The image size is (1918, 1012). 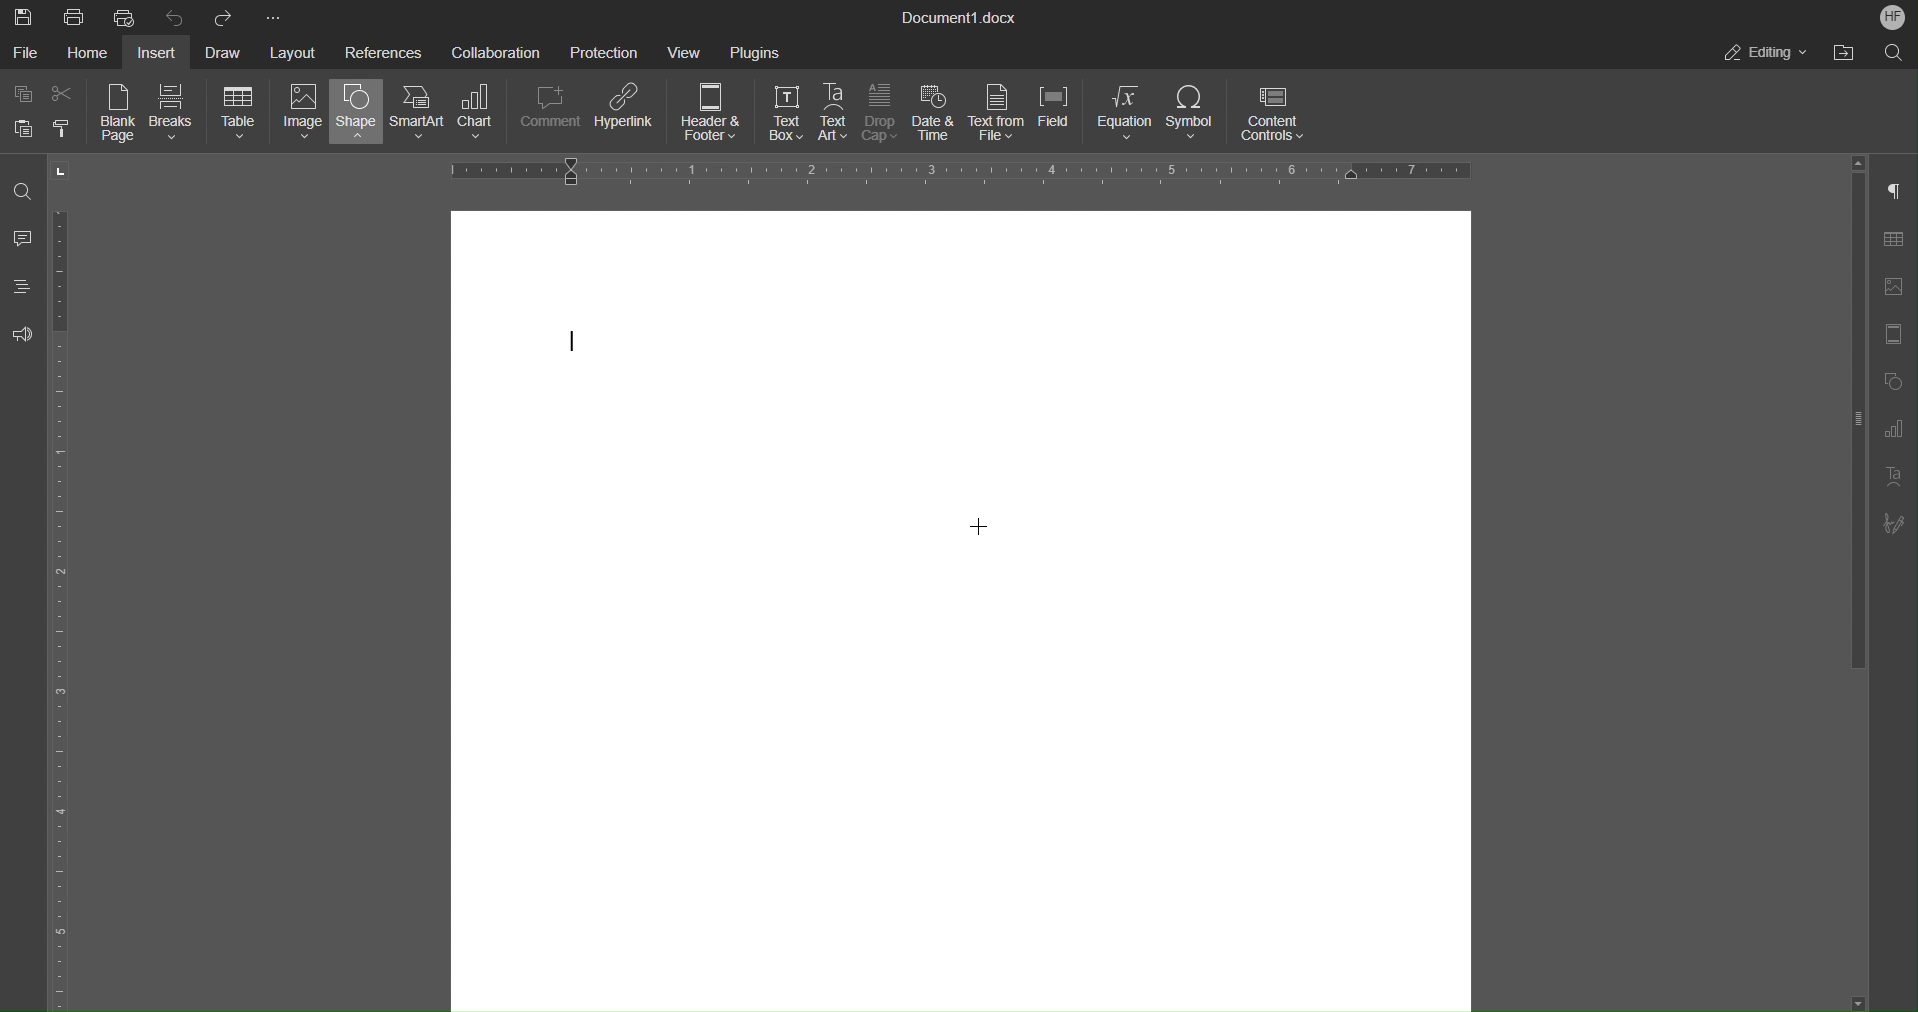 I want to click on Drop Cap, so click(x=882, y=115).